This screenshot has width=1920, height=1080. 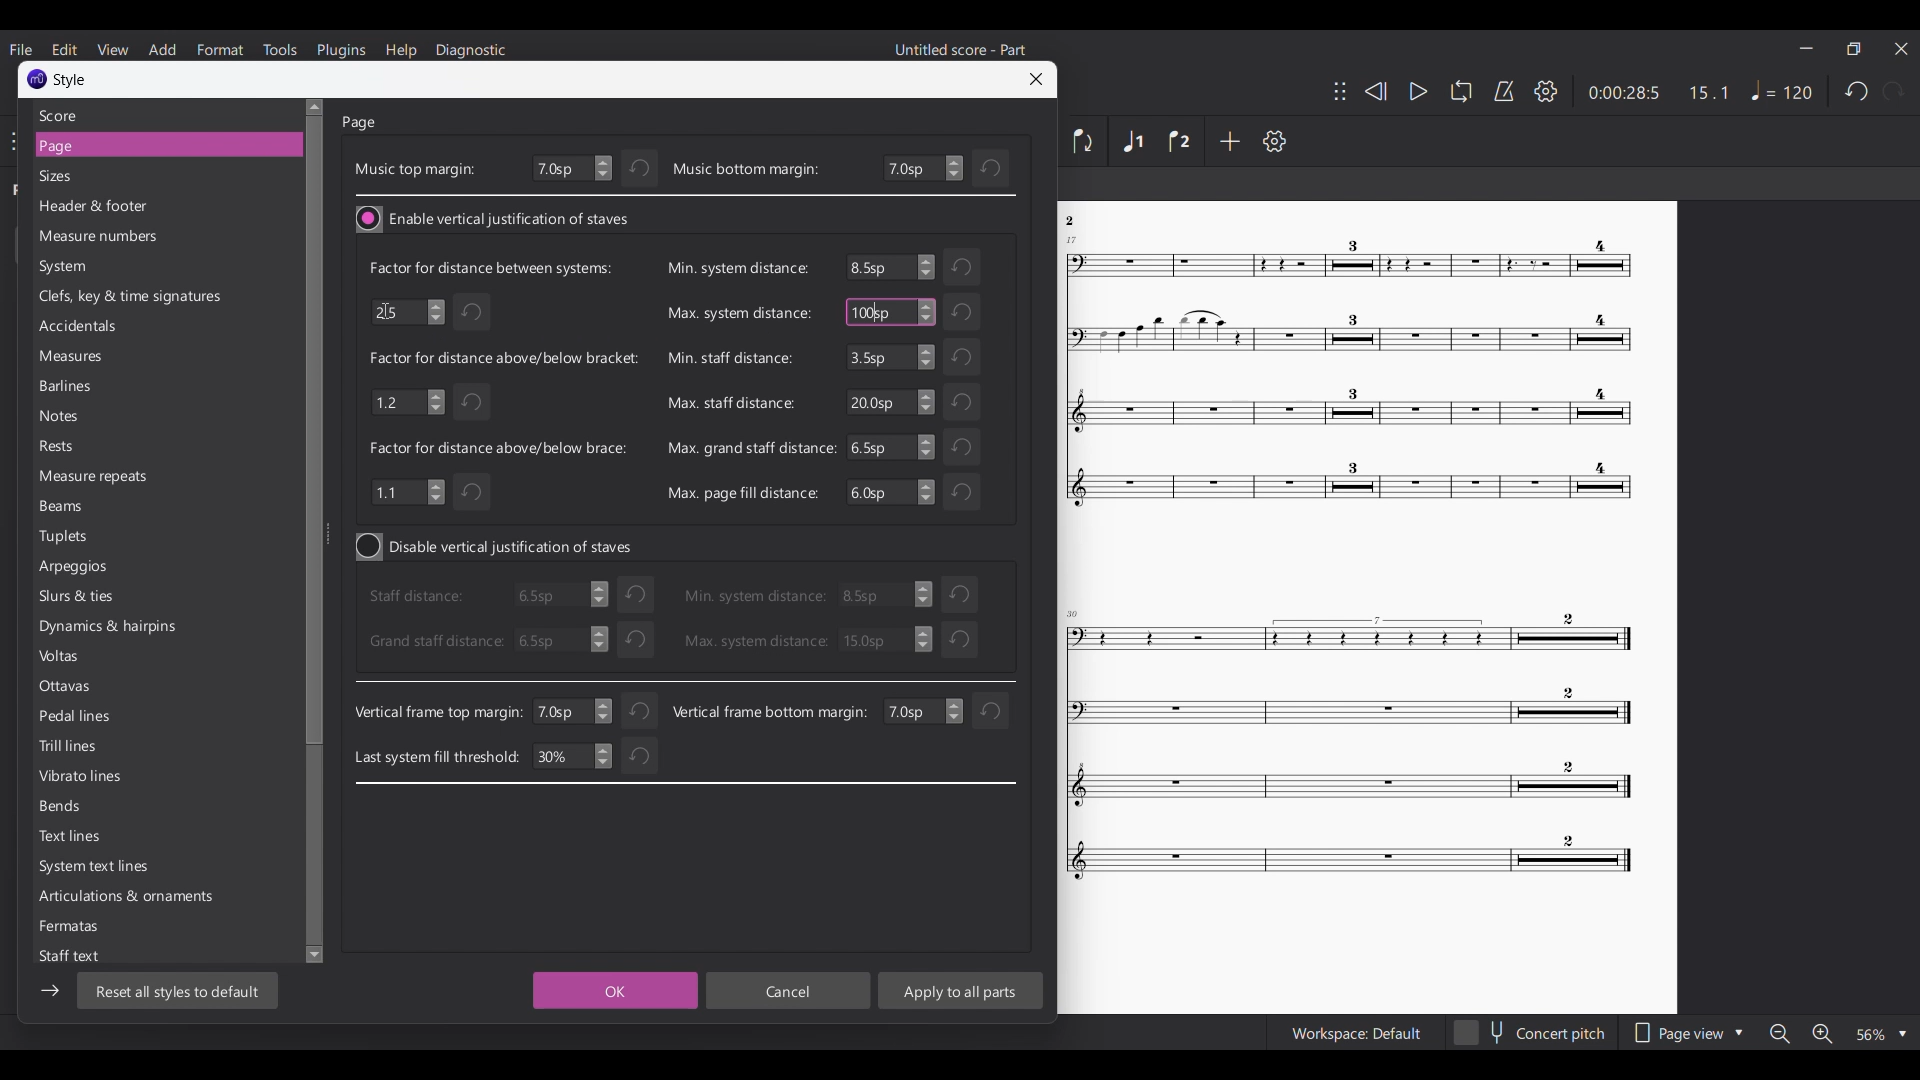 What do you see at coordinates (889, 402) in the screenshot?
I see `20.0sp` at bounding box center [889, 402].